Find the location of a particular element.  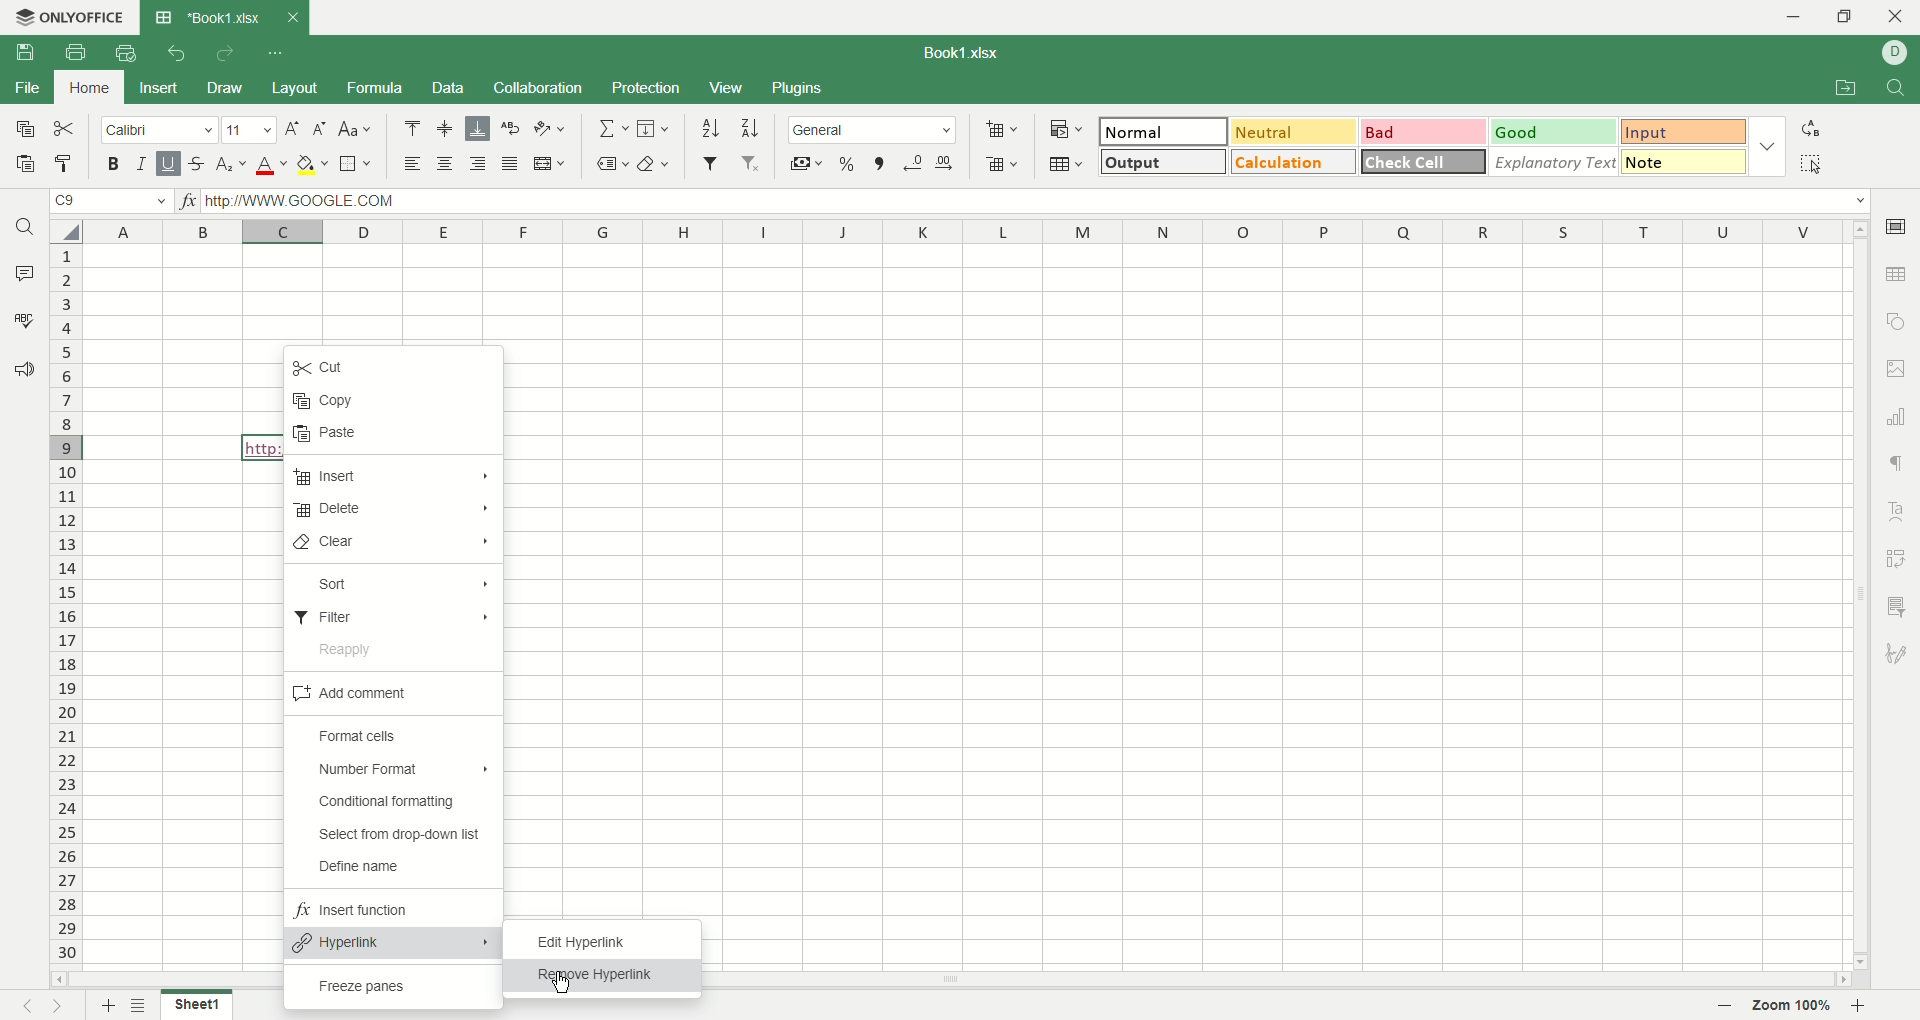

paragraph settings is located at coordinates (1897, 460).